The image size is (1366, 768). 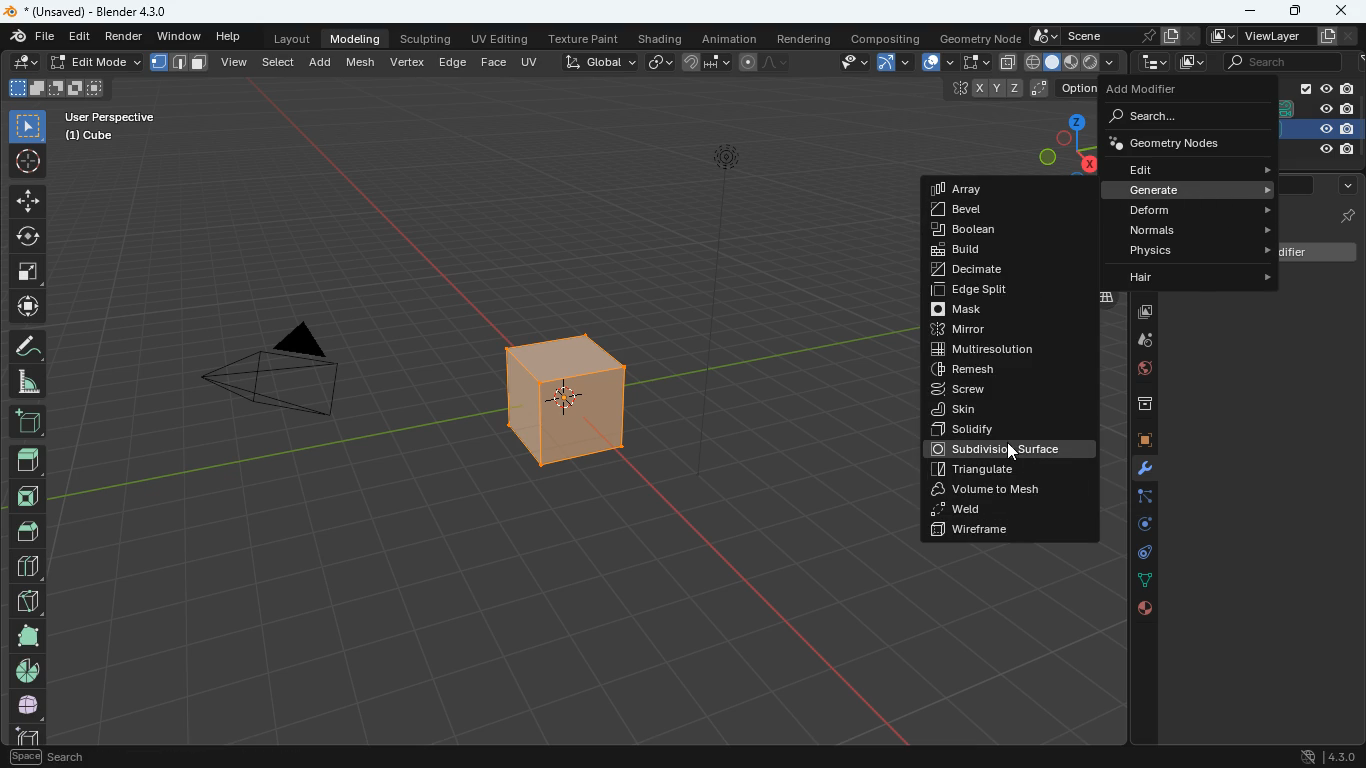 What do you see at coordinates (930, 61) in the screenshot?
I see `overlap` at bounding box center [930, 61].